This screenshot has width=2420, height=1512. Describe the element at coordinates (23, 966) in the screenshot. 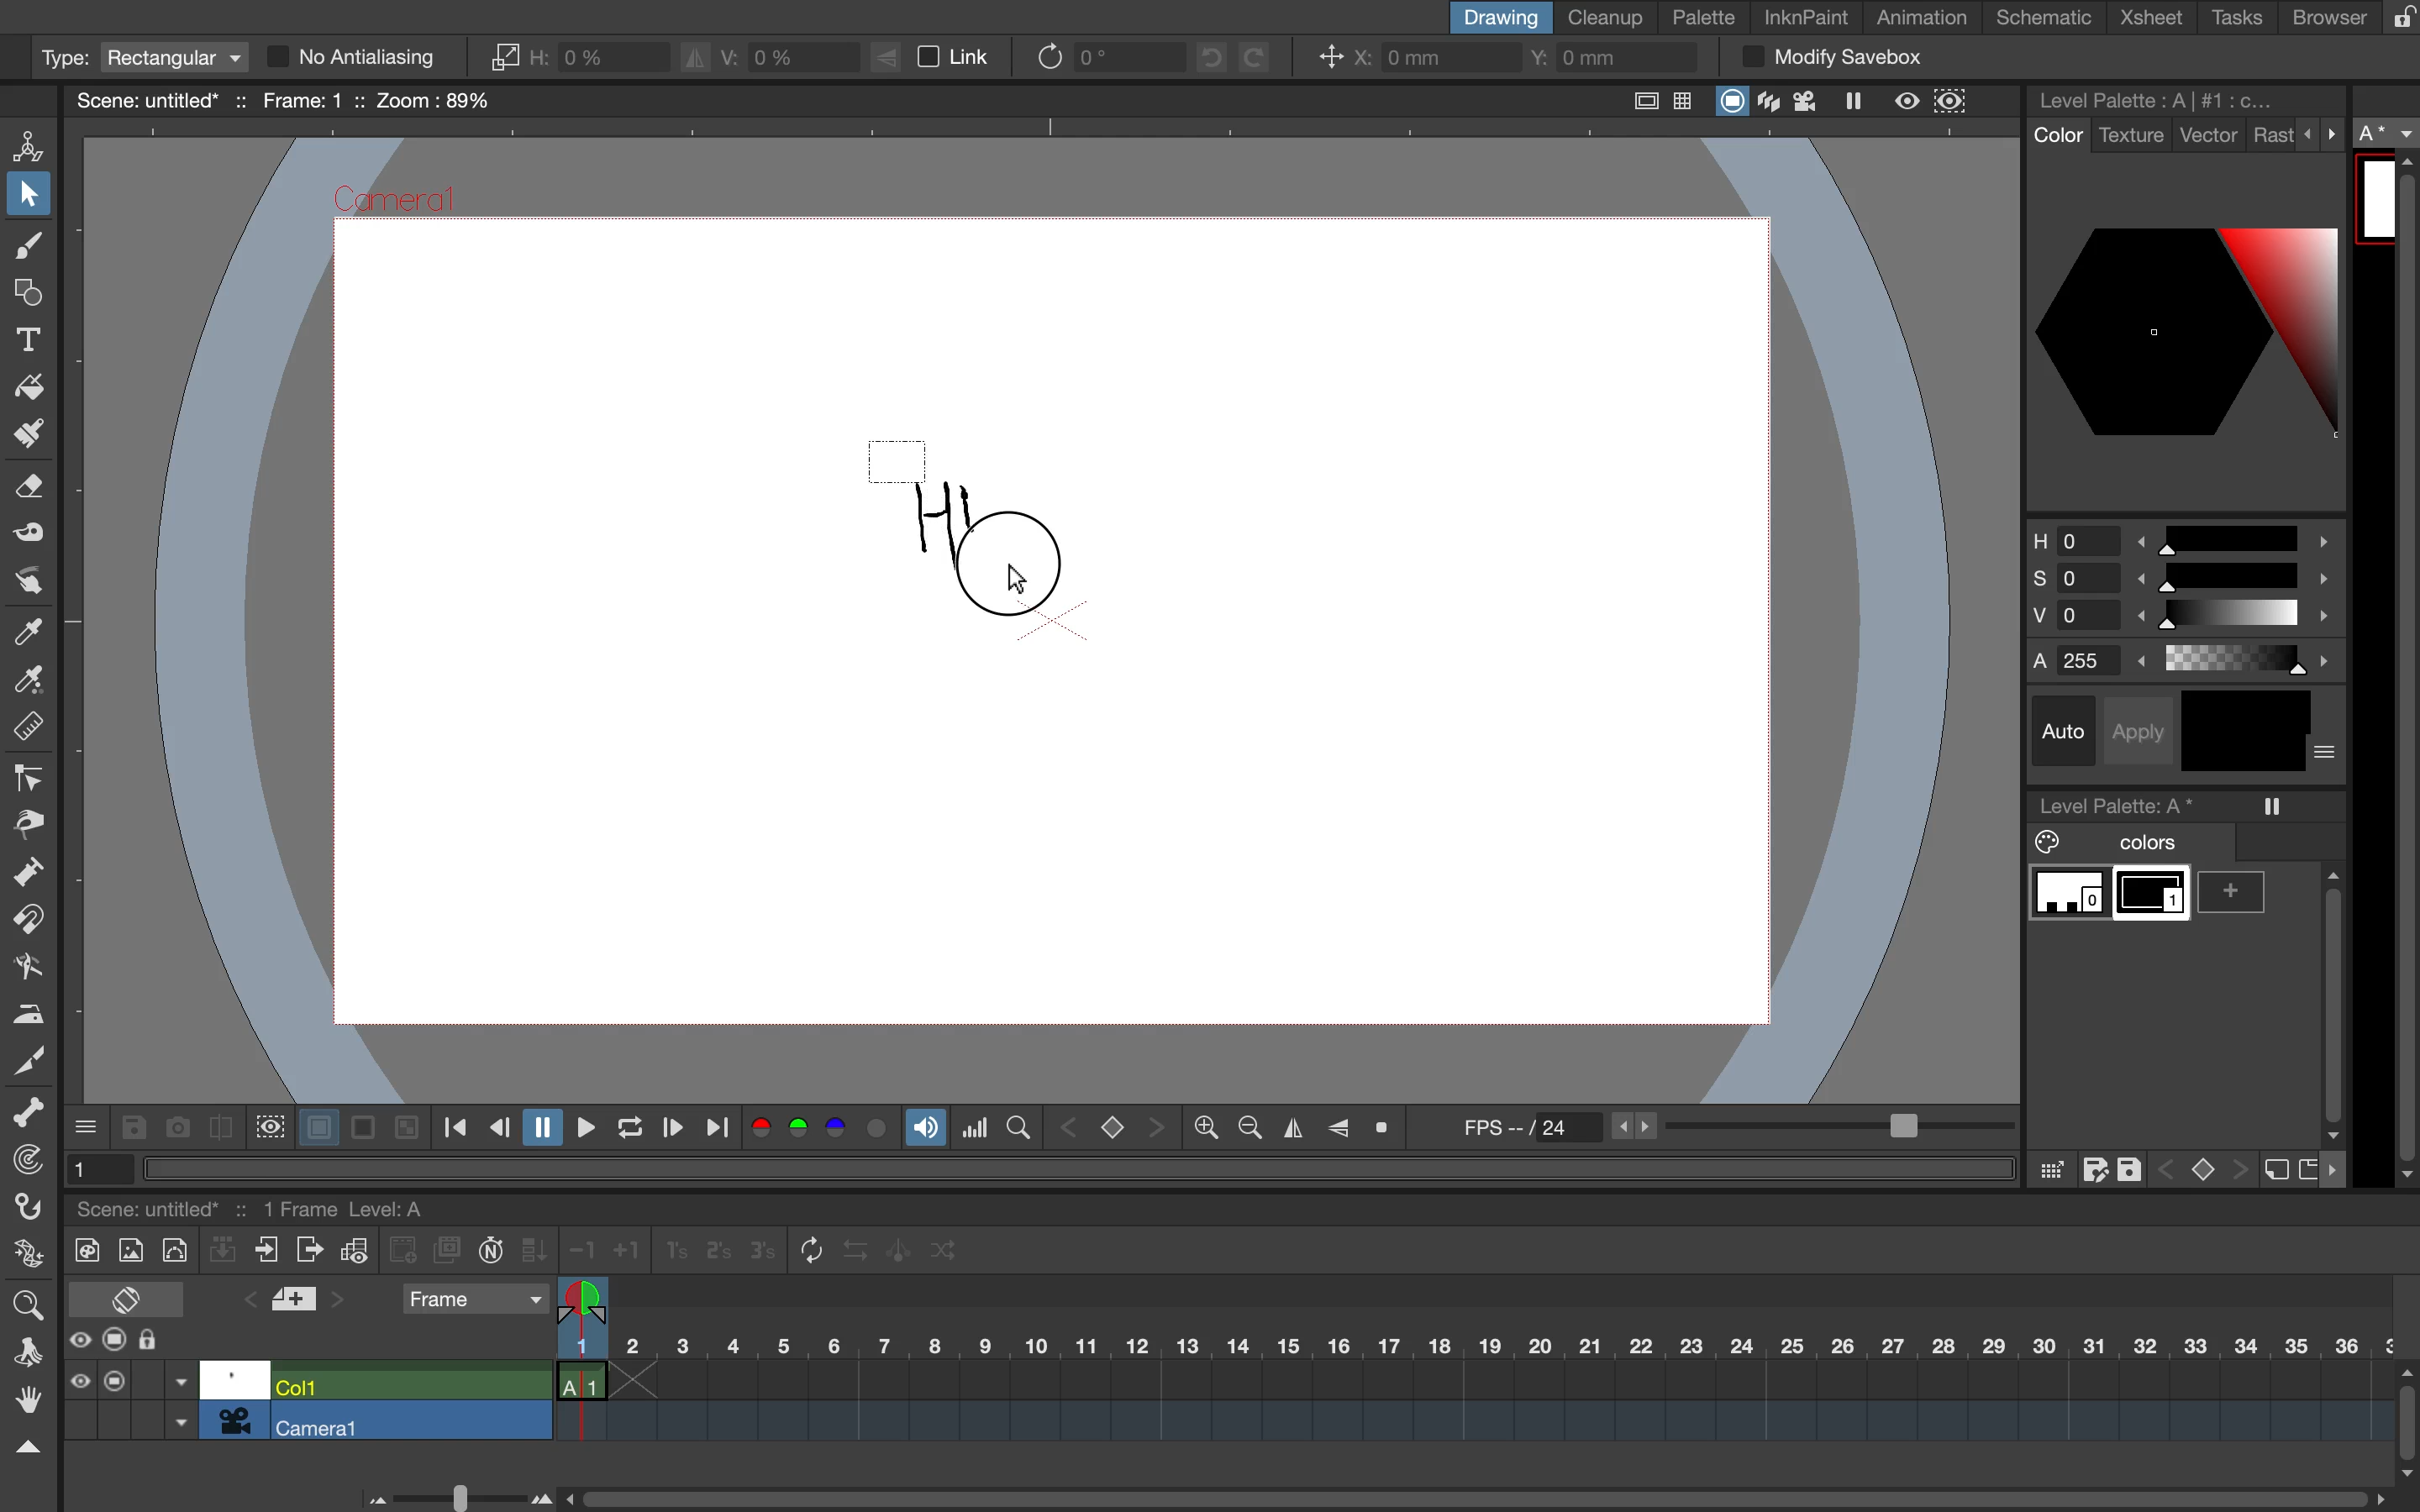

I see `bender tool` at that location.